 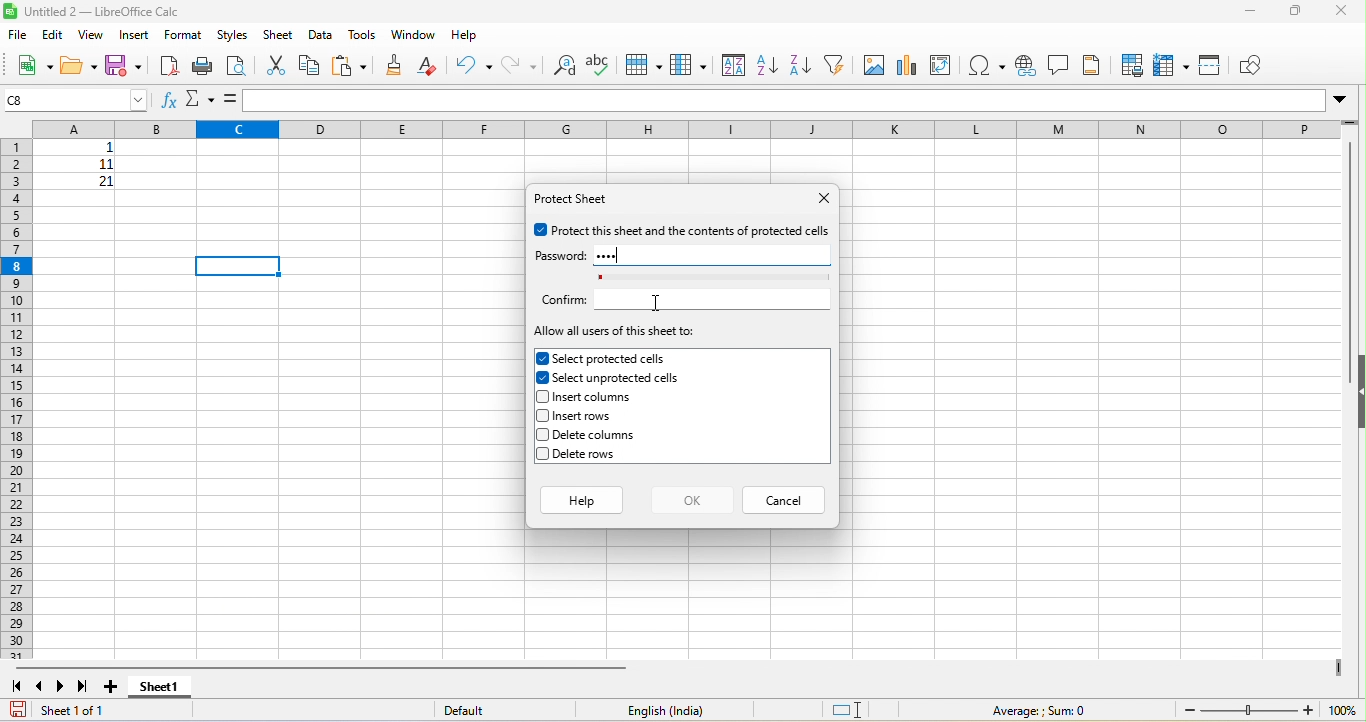 I want to click on print preview, so click(x=236, y=65).